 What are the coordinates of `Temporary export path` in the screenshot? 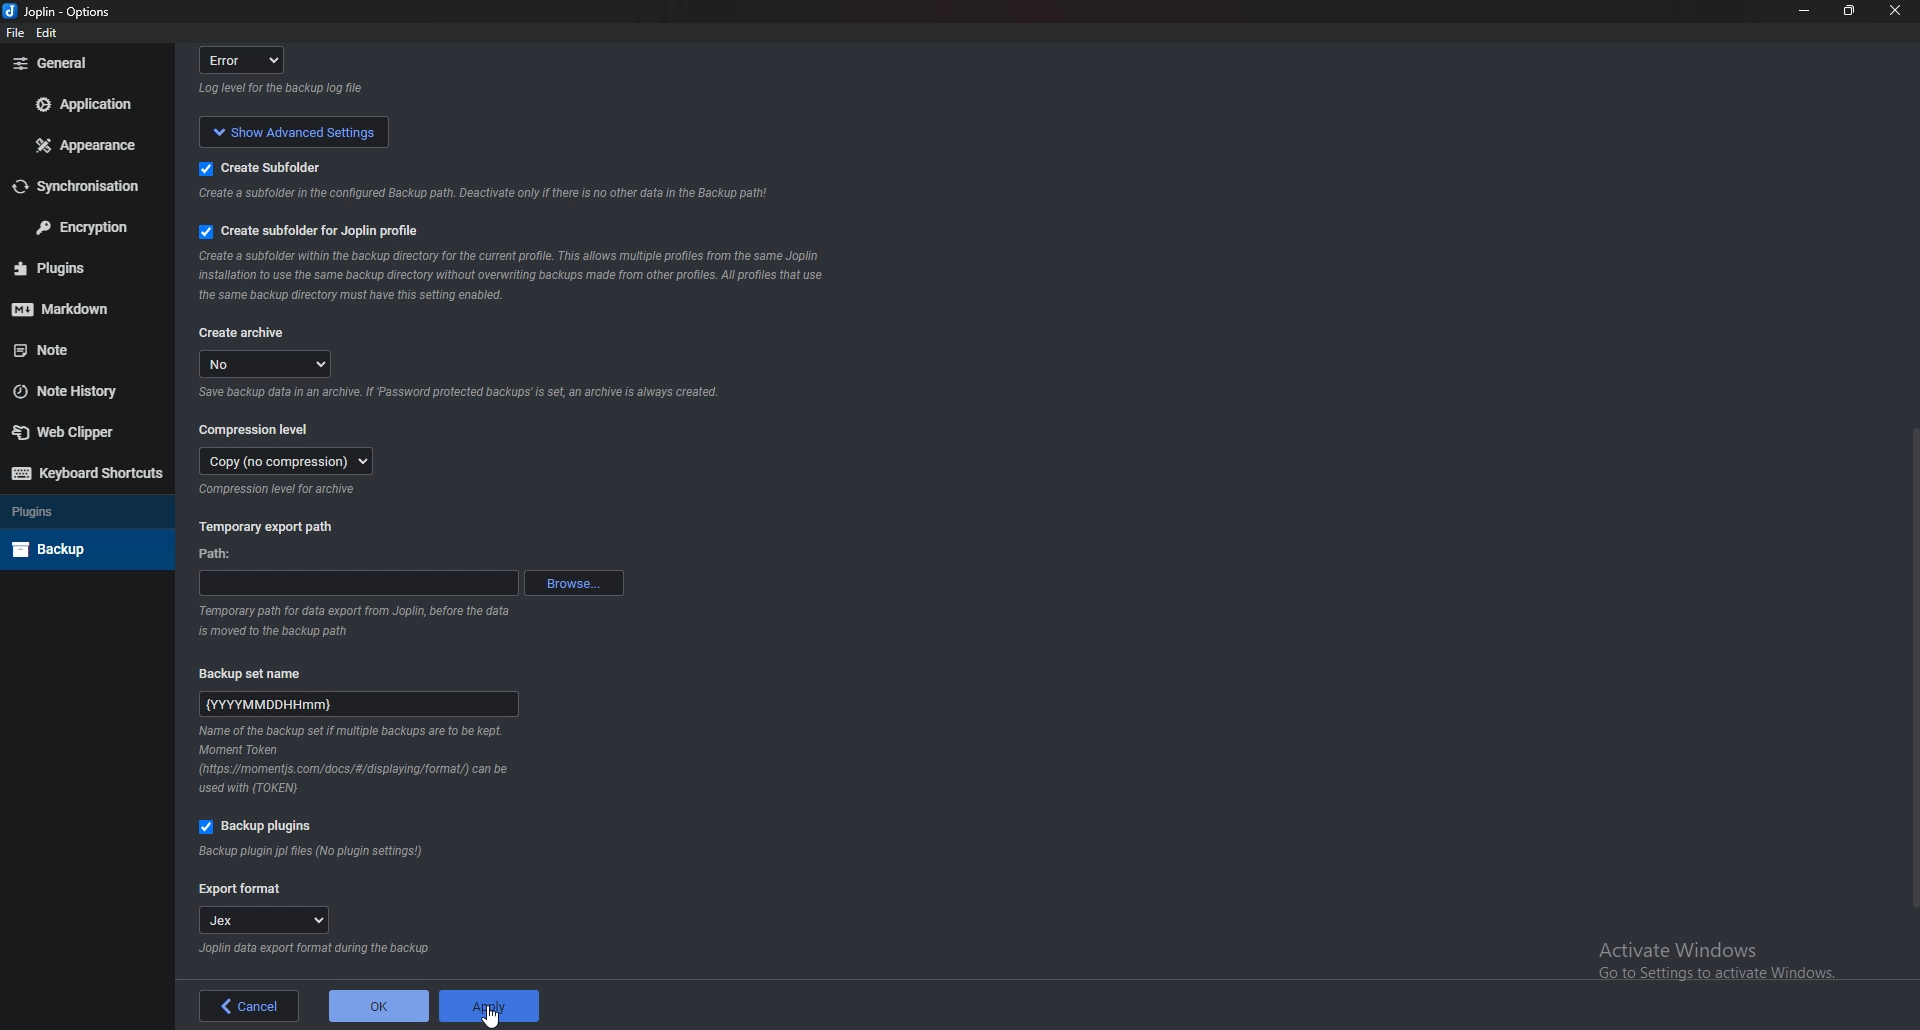 It's located at (268, 526).